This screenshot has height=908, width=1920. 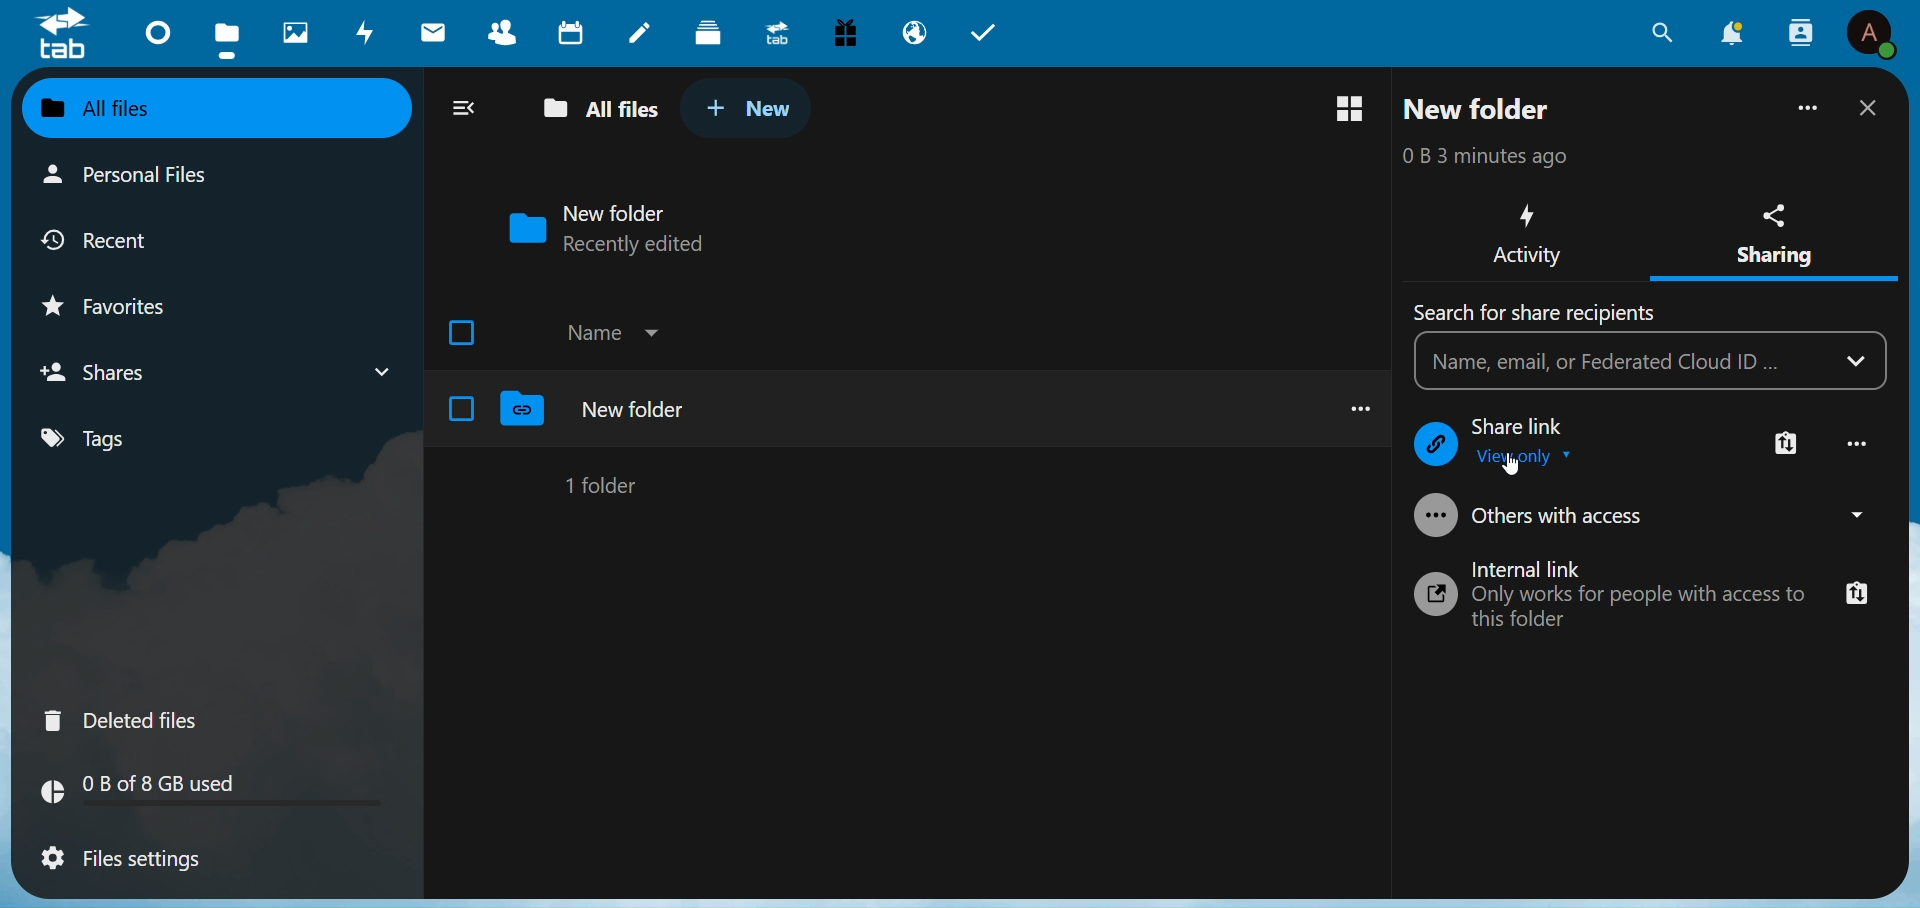 I want to click on more options, so click(x=1352, y=405).